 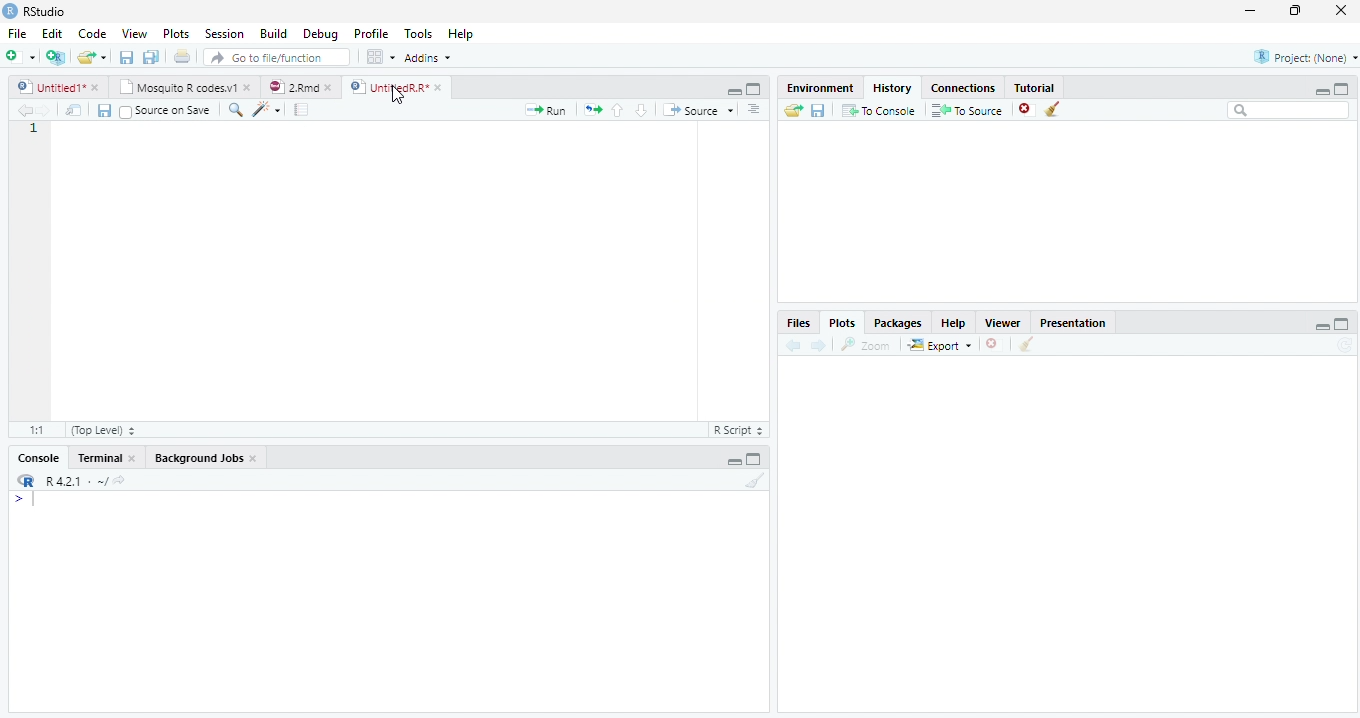 What do you see at coordinates (1343, 324) in the screenshot?
I see `Maximize` at bounding box center [1343, 324].